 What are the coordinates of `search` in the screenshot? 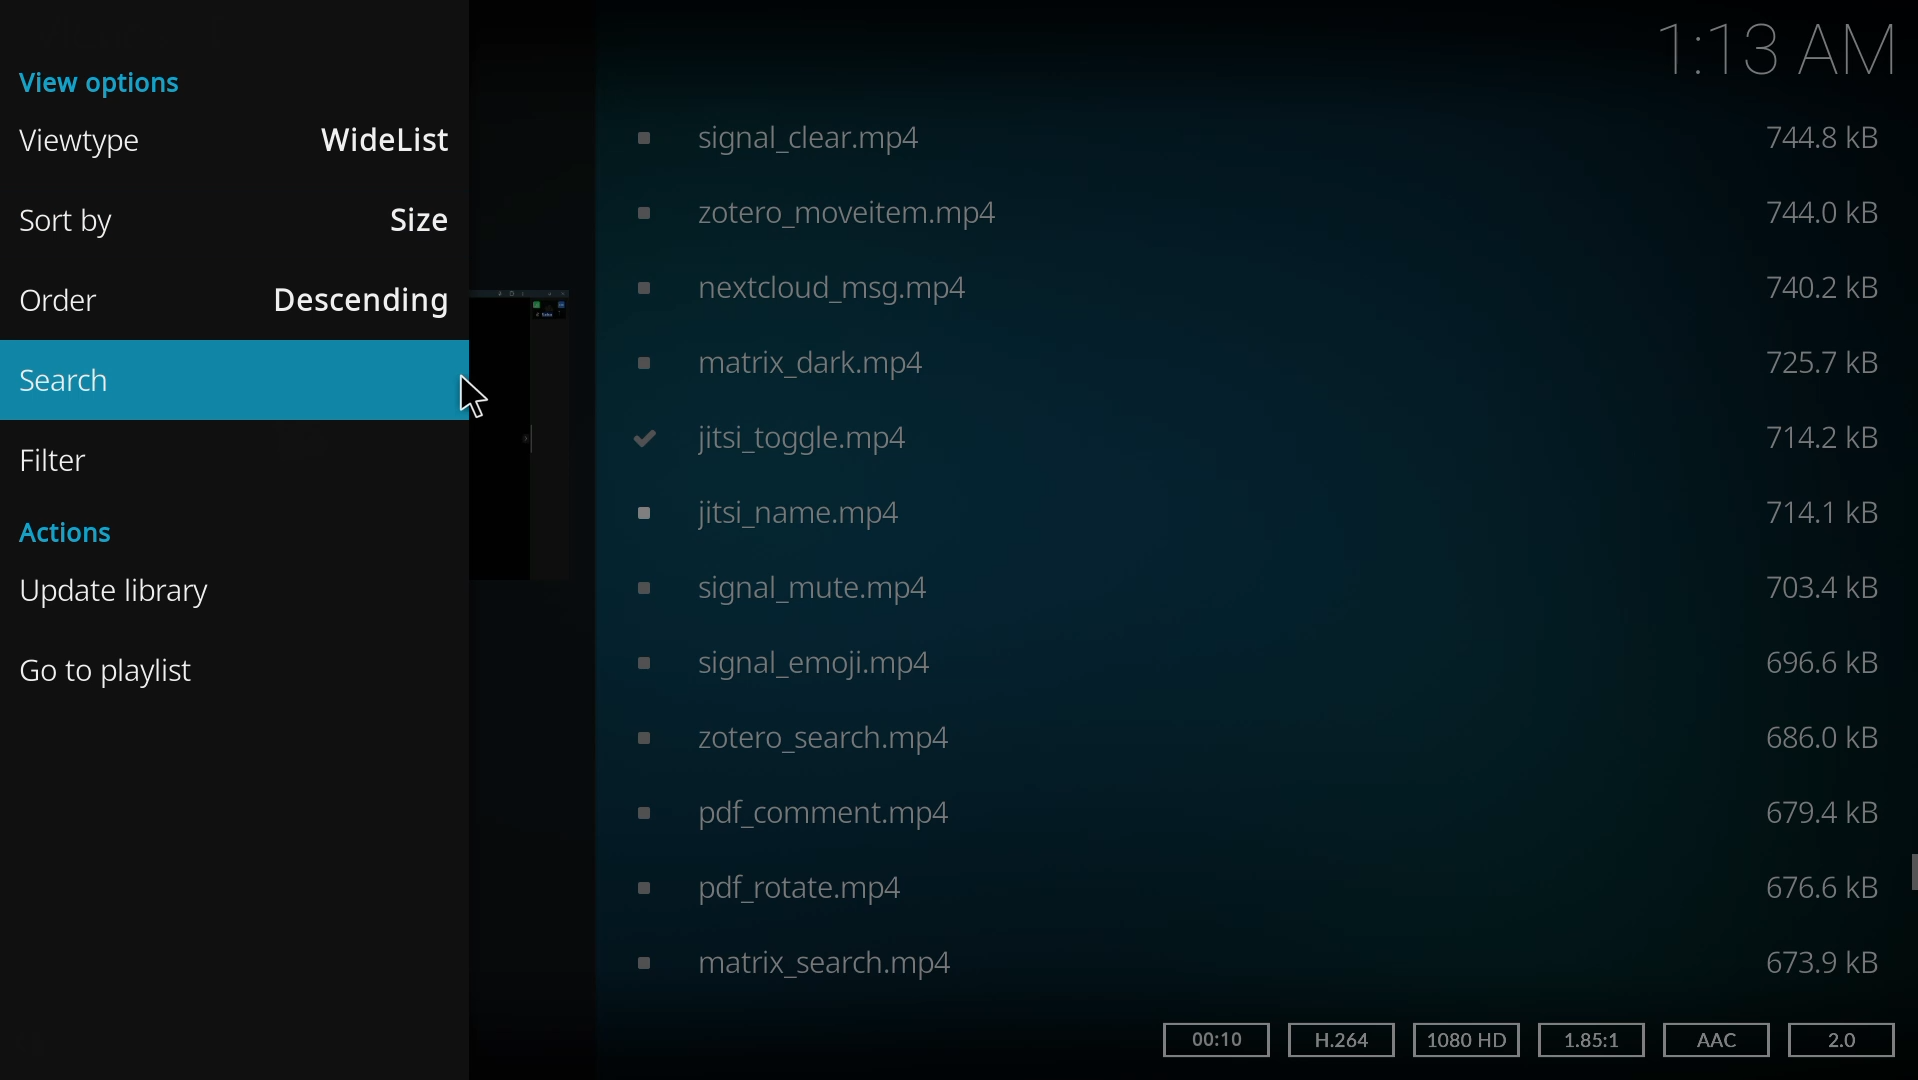 It's located at (236, 380).